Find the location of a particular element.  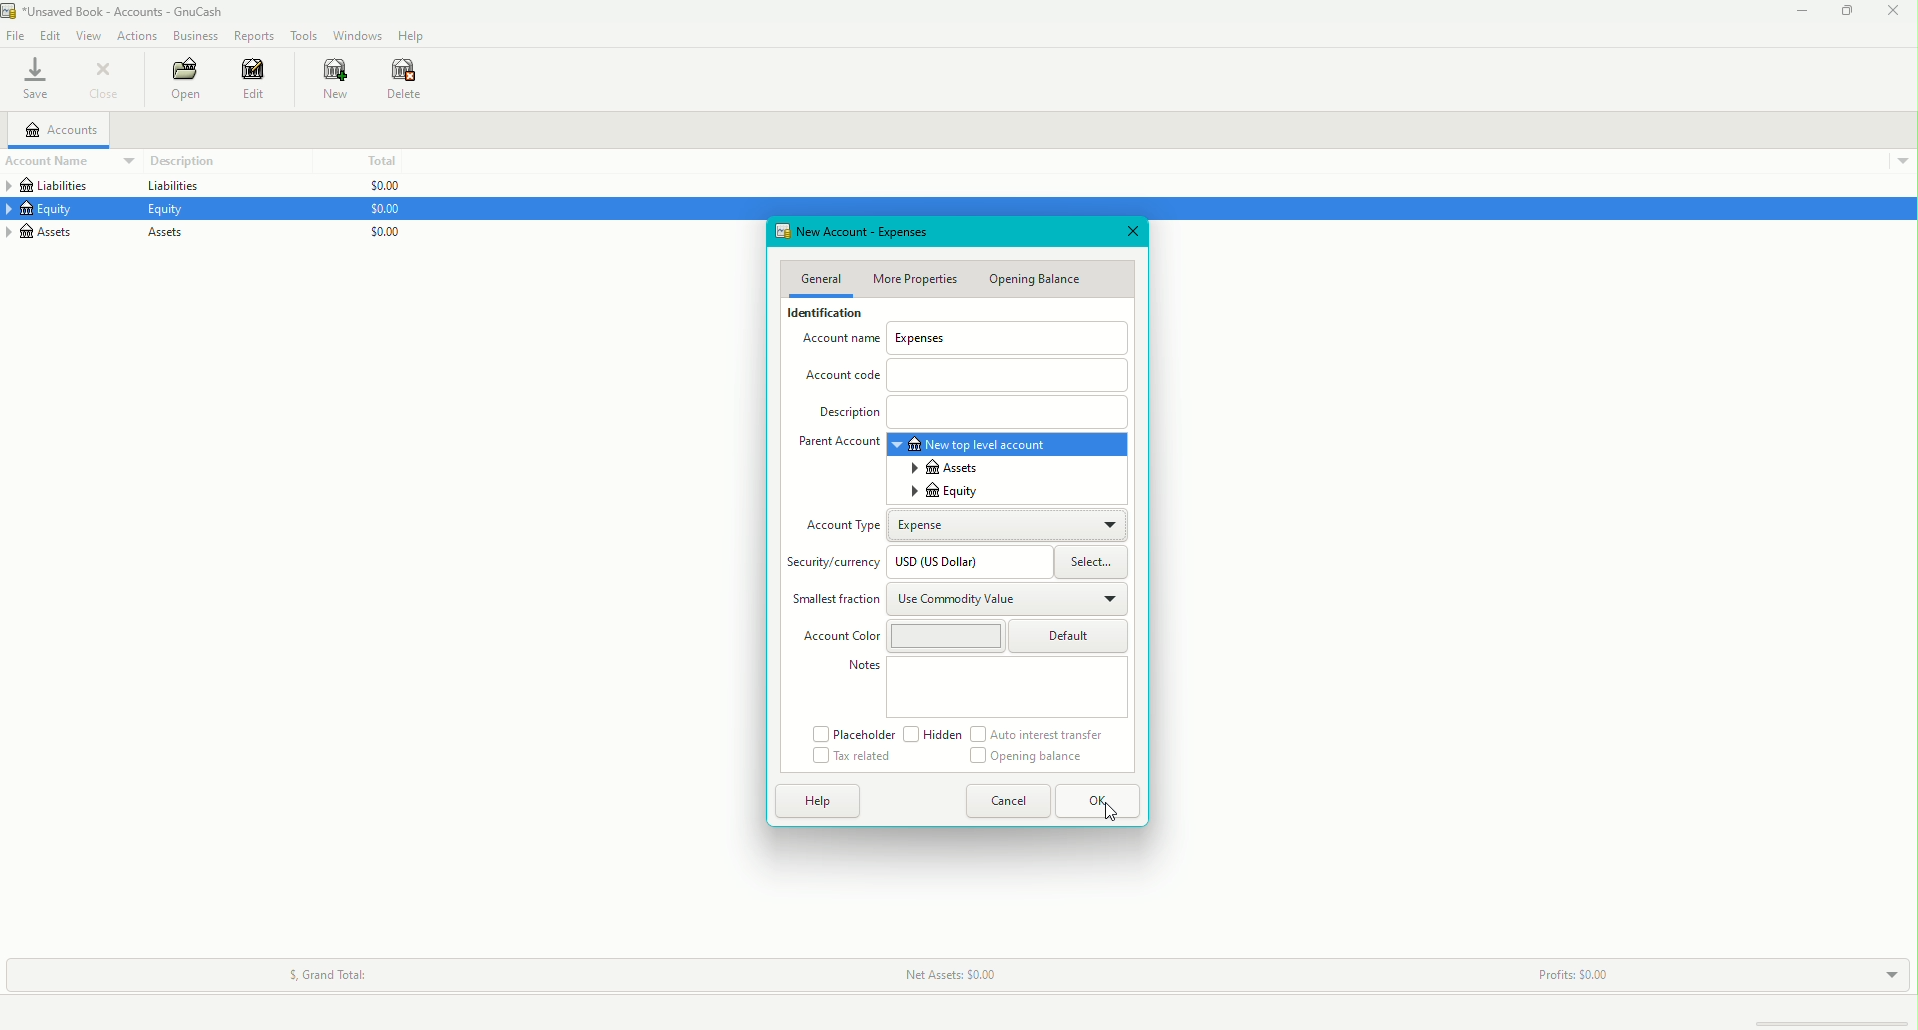

OK is located at coordinates (1101, 804).